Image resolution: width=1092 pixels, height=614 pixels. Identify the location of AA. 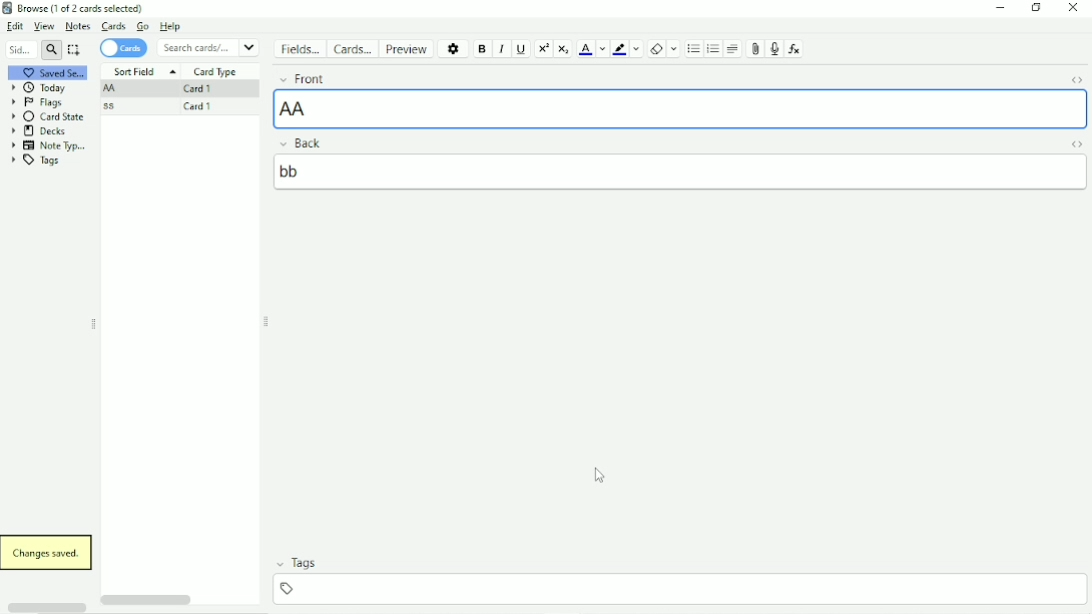
(680, 109).